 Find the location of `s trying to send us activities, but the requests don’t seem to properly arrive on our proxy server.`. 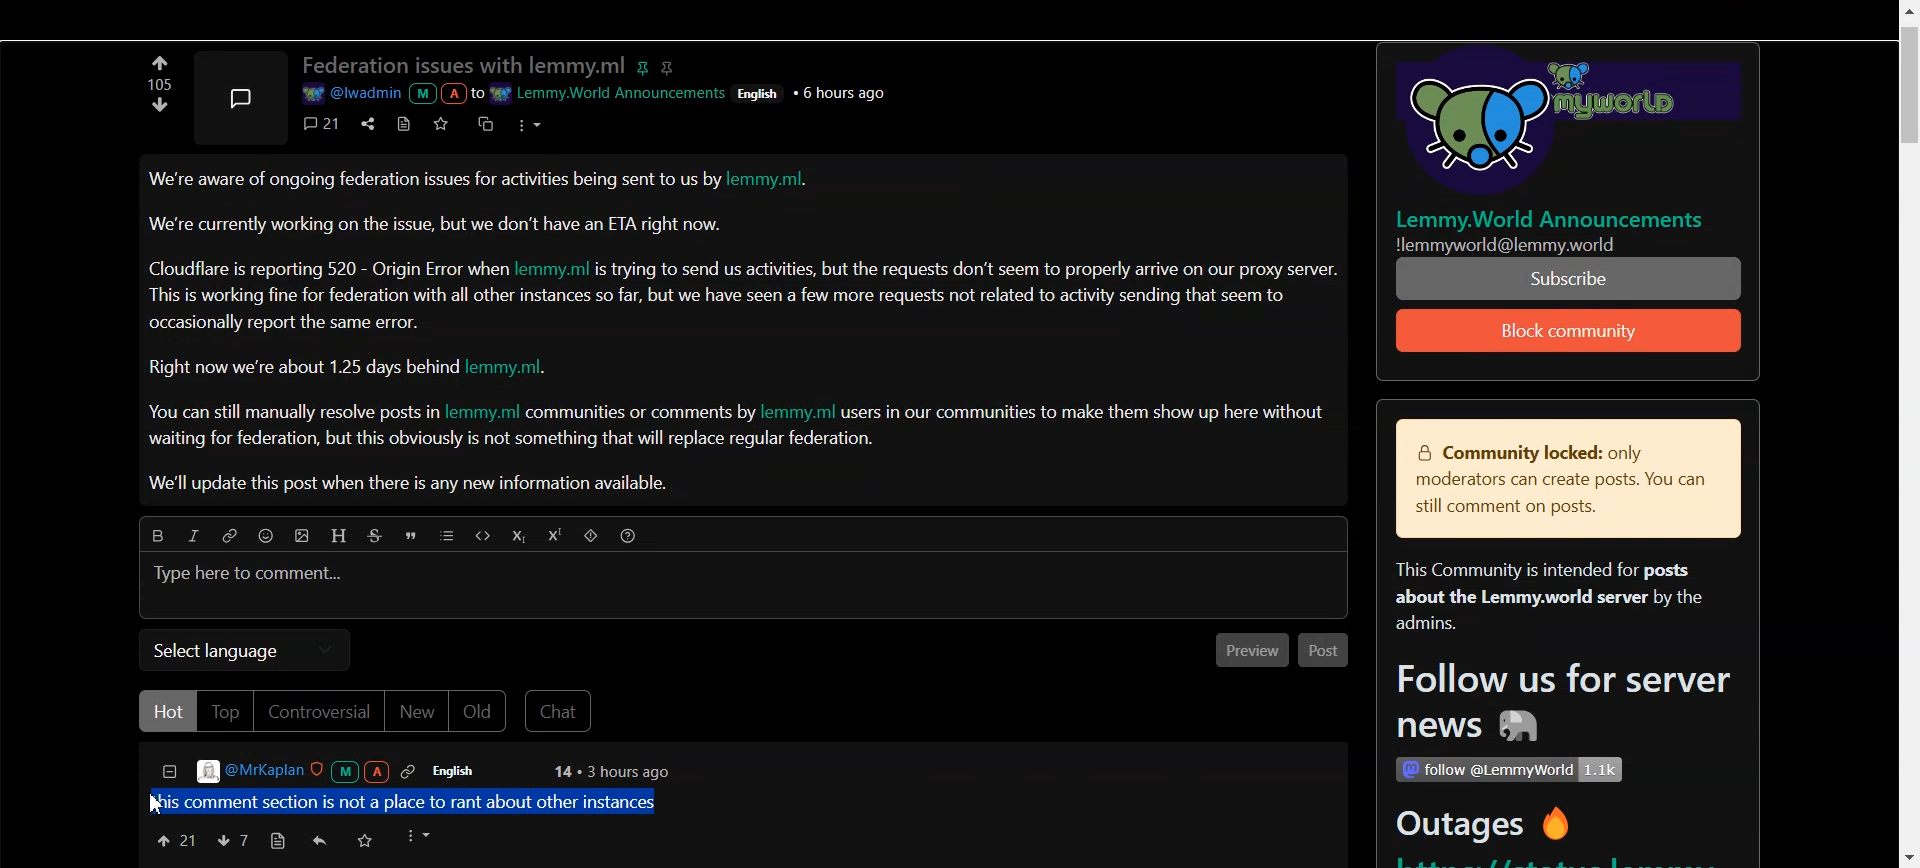

s trying to send us activities, but the requests don’t seem to properly arrive on our proxy server. is located at coordinates (969, 270).